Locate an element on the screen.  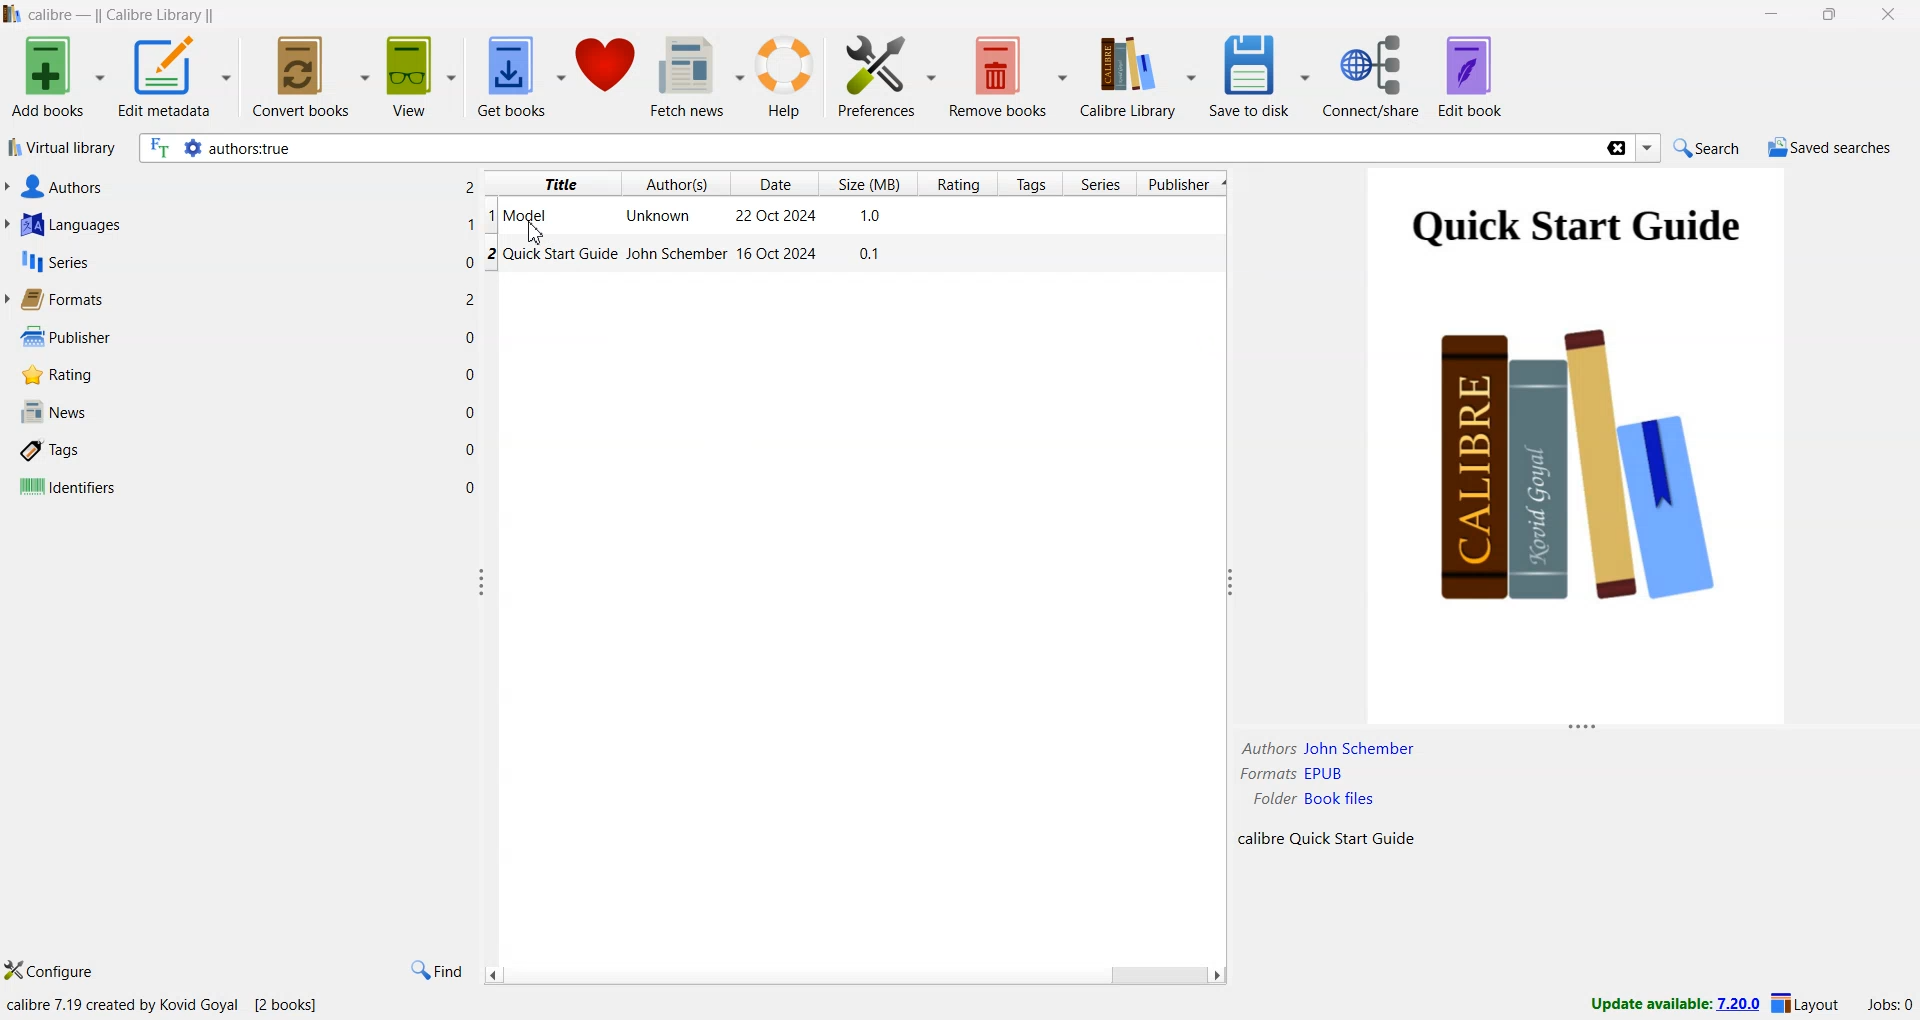
languages is located at coordinates (68, 227).